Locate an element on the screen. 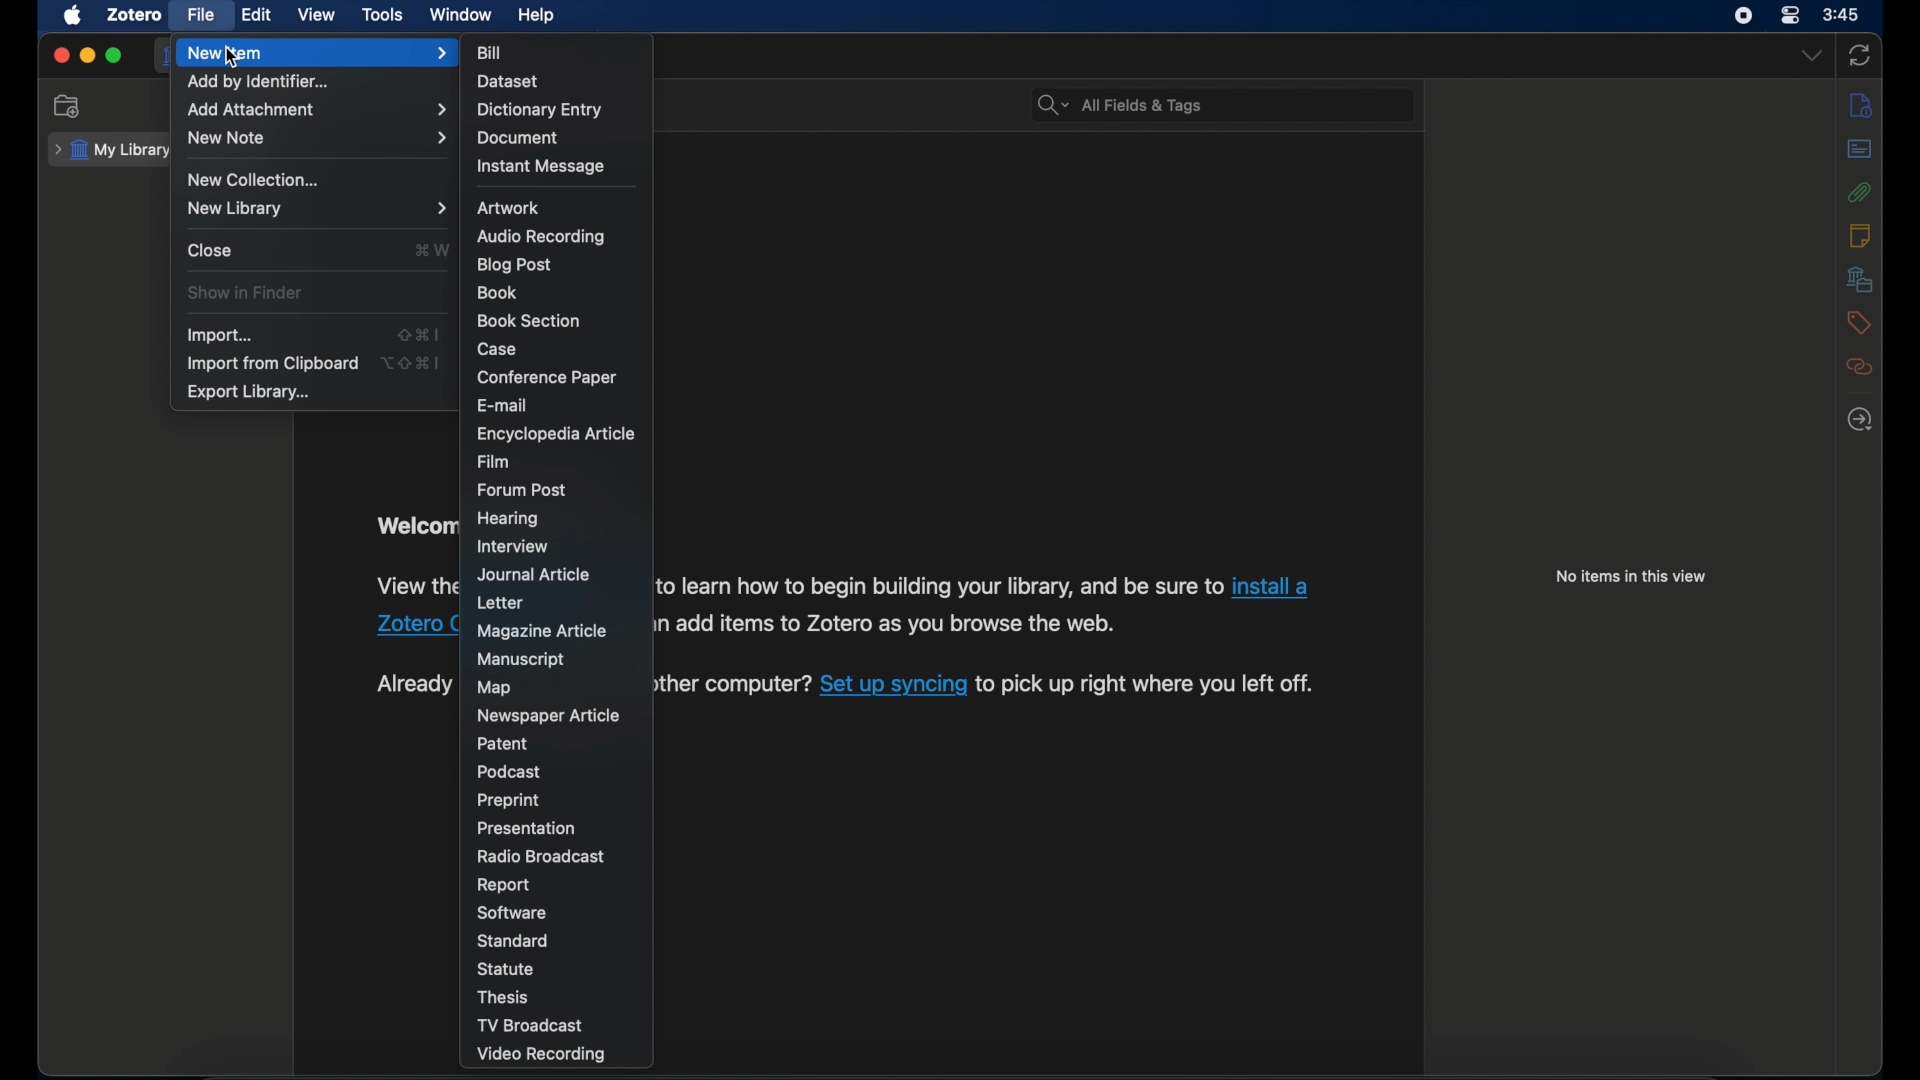 The width and height of the screenshot is (1920, 1080). close is located at coordinates (60, 55).